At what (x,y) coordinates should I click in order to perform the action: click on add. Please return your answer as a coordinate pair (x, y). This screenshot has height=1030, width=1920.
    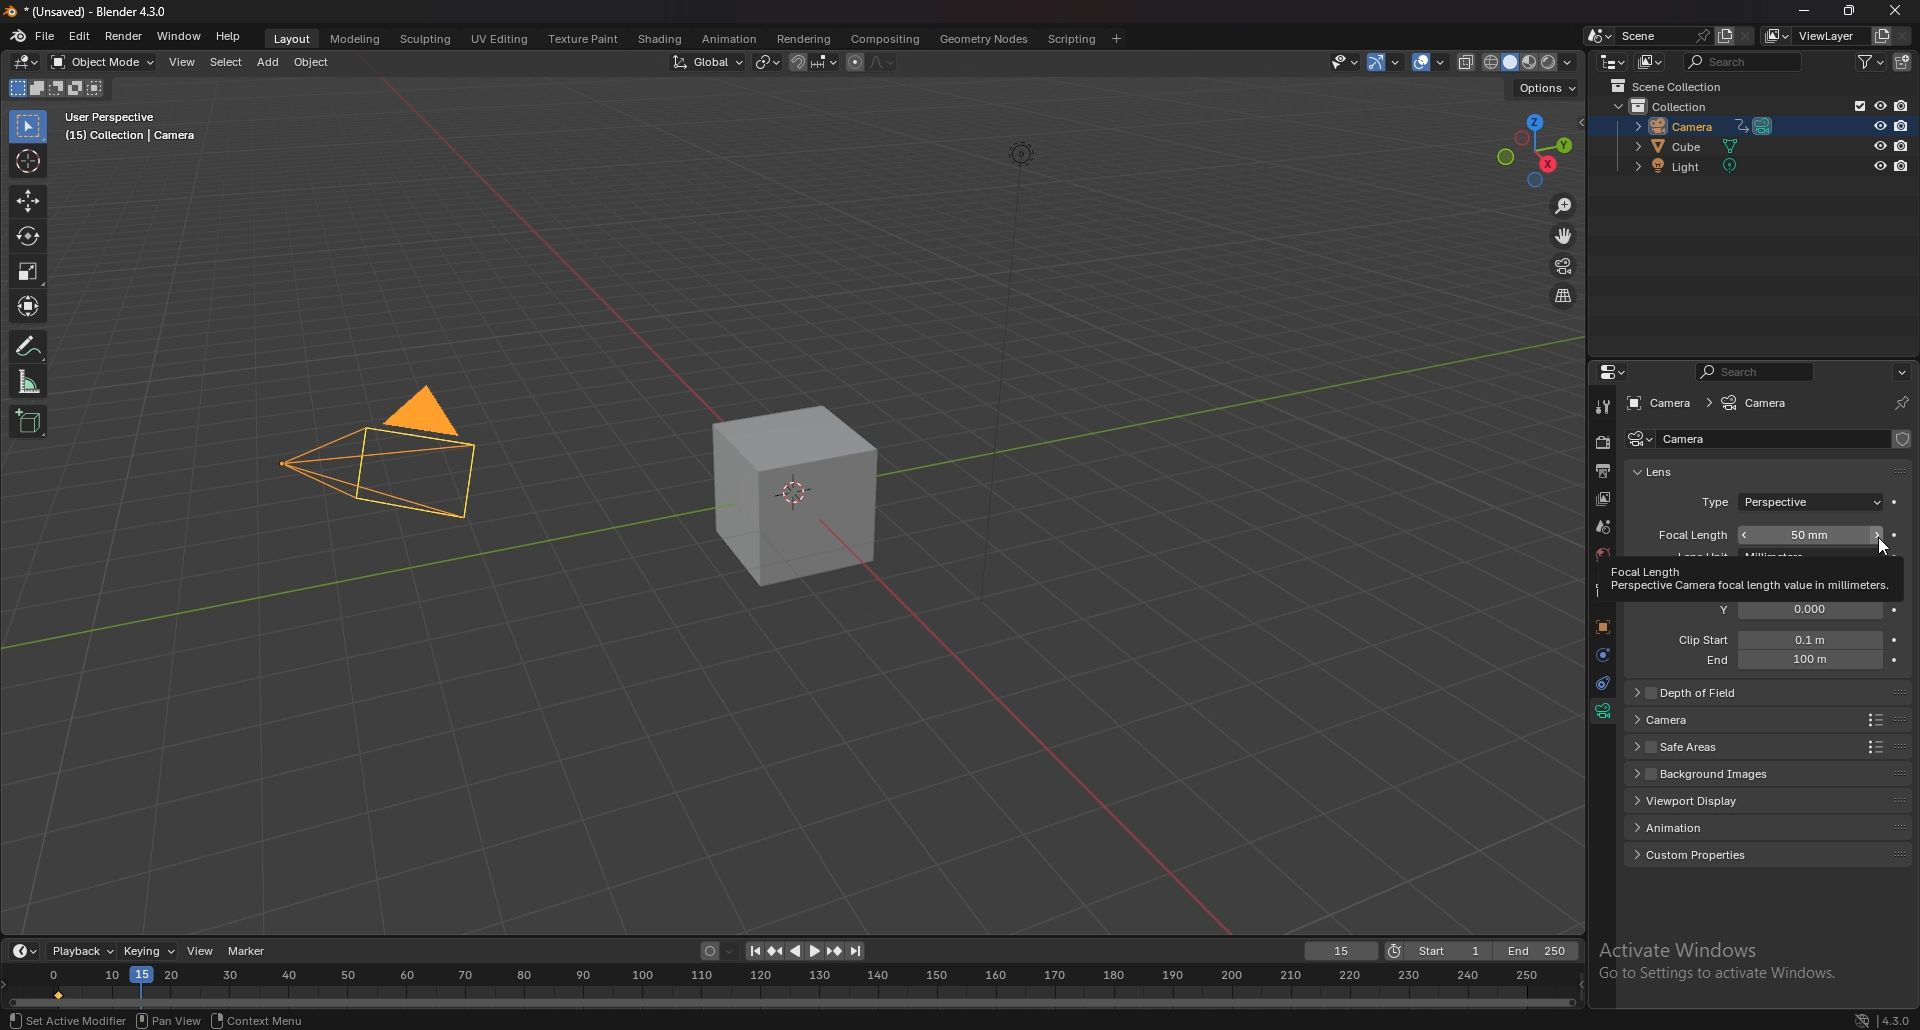
    Looking at the image, I should click on (268, 64).